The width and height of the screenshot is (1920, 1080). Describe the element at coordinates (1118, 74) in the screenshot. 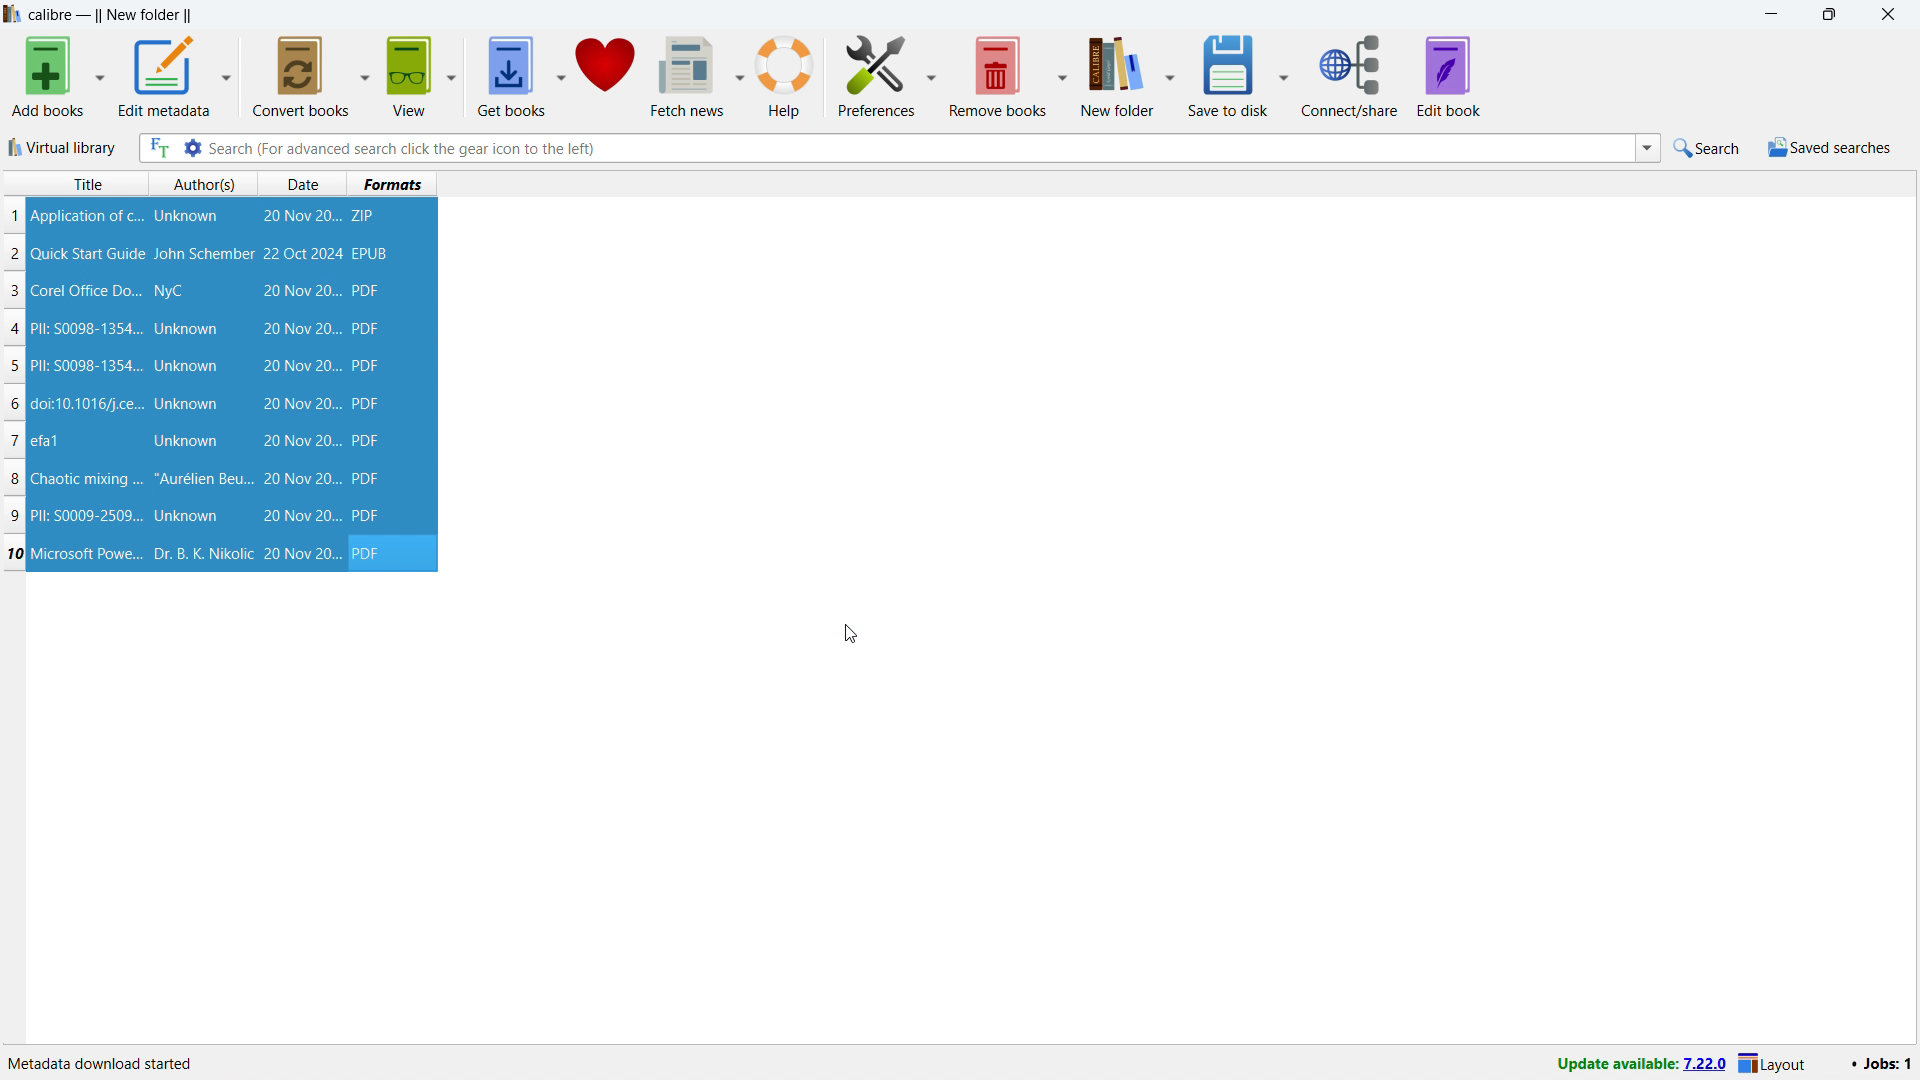

I see `new folder ` at that location.